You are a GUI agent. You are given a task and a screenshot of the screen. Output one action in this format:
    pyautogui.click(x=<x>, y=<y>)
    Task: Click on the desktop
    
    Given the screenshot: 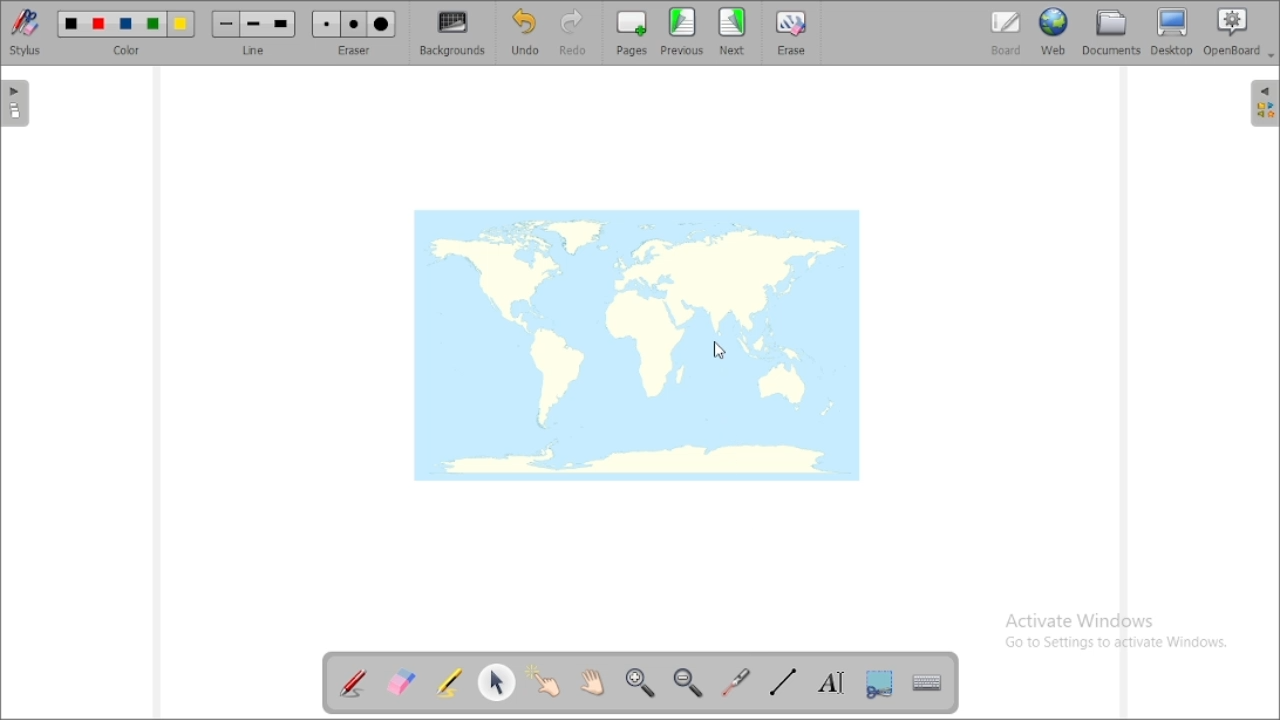 What is the action you would take?
    pyautogui.click(x=1172, y=31)
    